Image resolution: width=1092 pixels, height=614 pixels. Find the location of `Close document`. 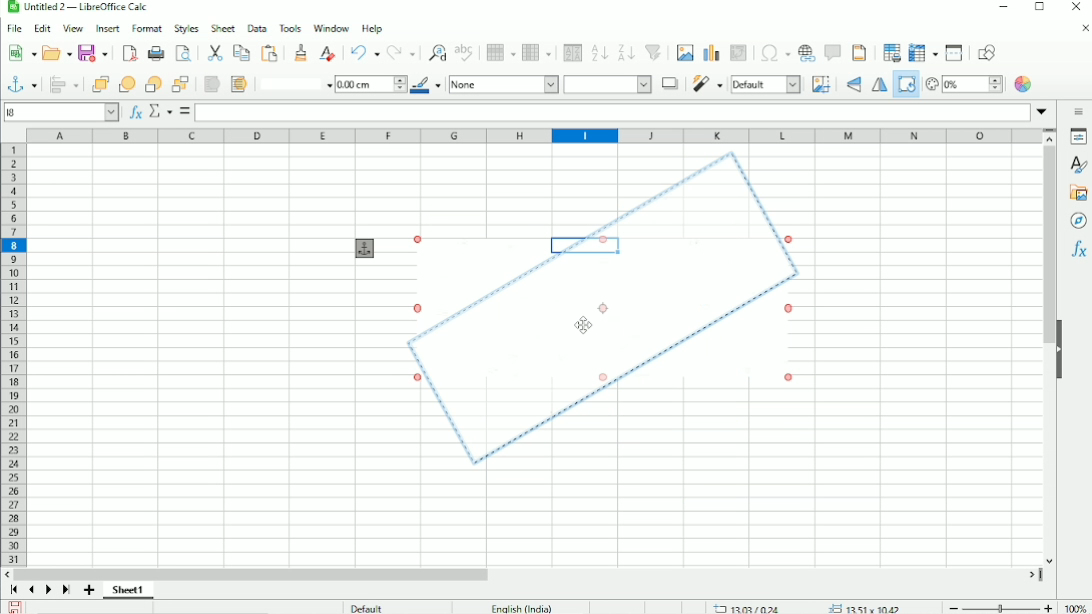

Close document is located at coordinates (1084, 29).